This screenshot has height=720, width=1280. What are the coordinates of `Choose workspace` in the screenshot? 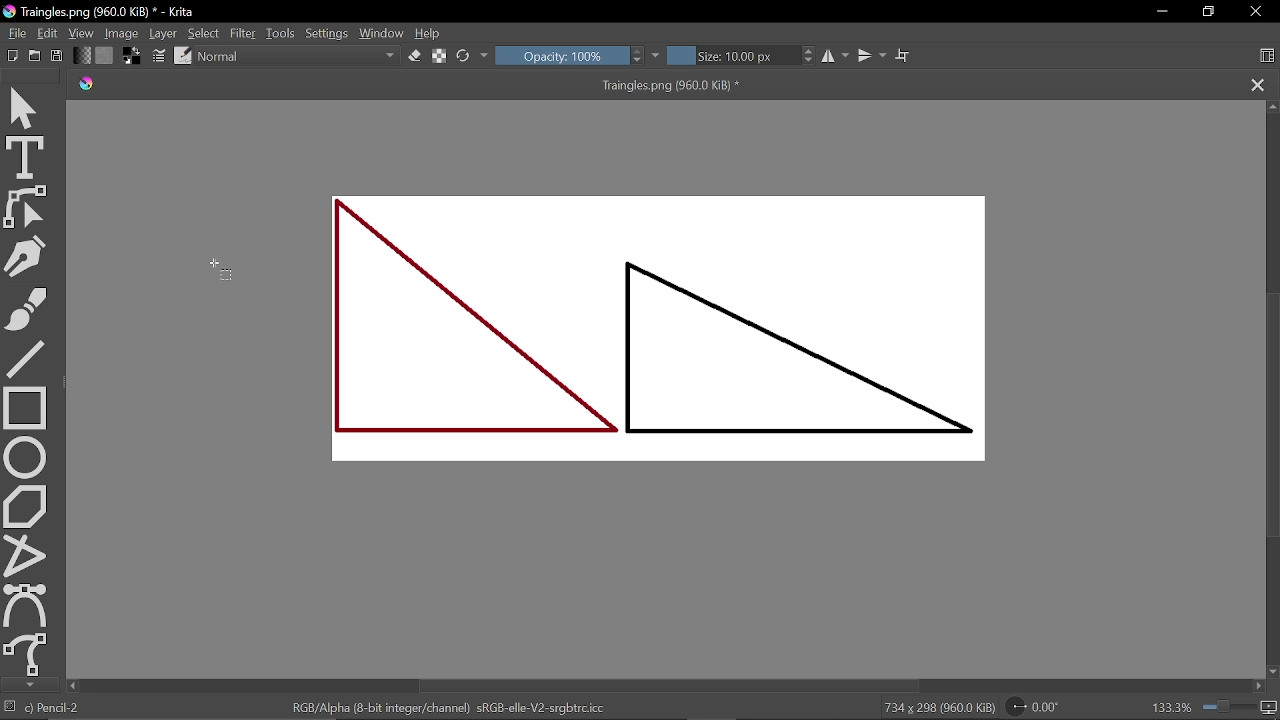 It's located at (1268, 55).